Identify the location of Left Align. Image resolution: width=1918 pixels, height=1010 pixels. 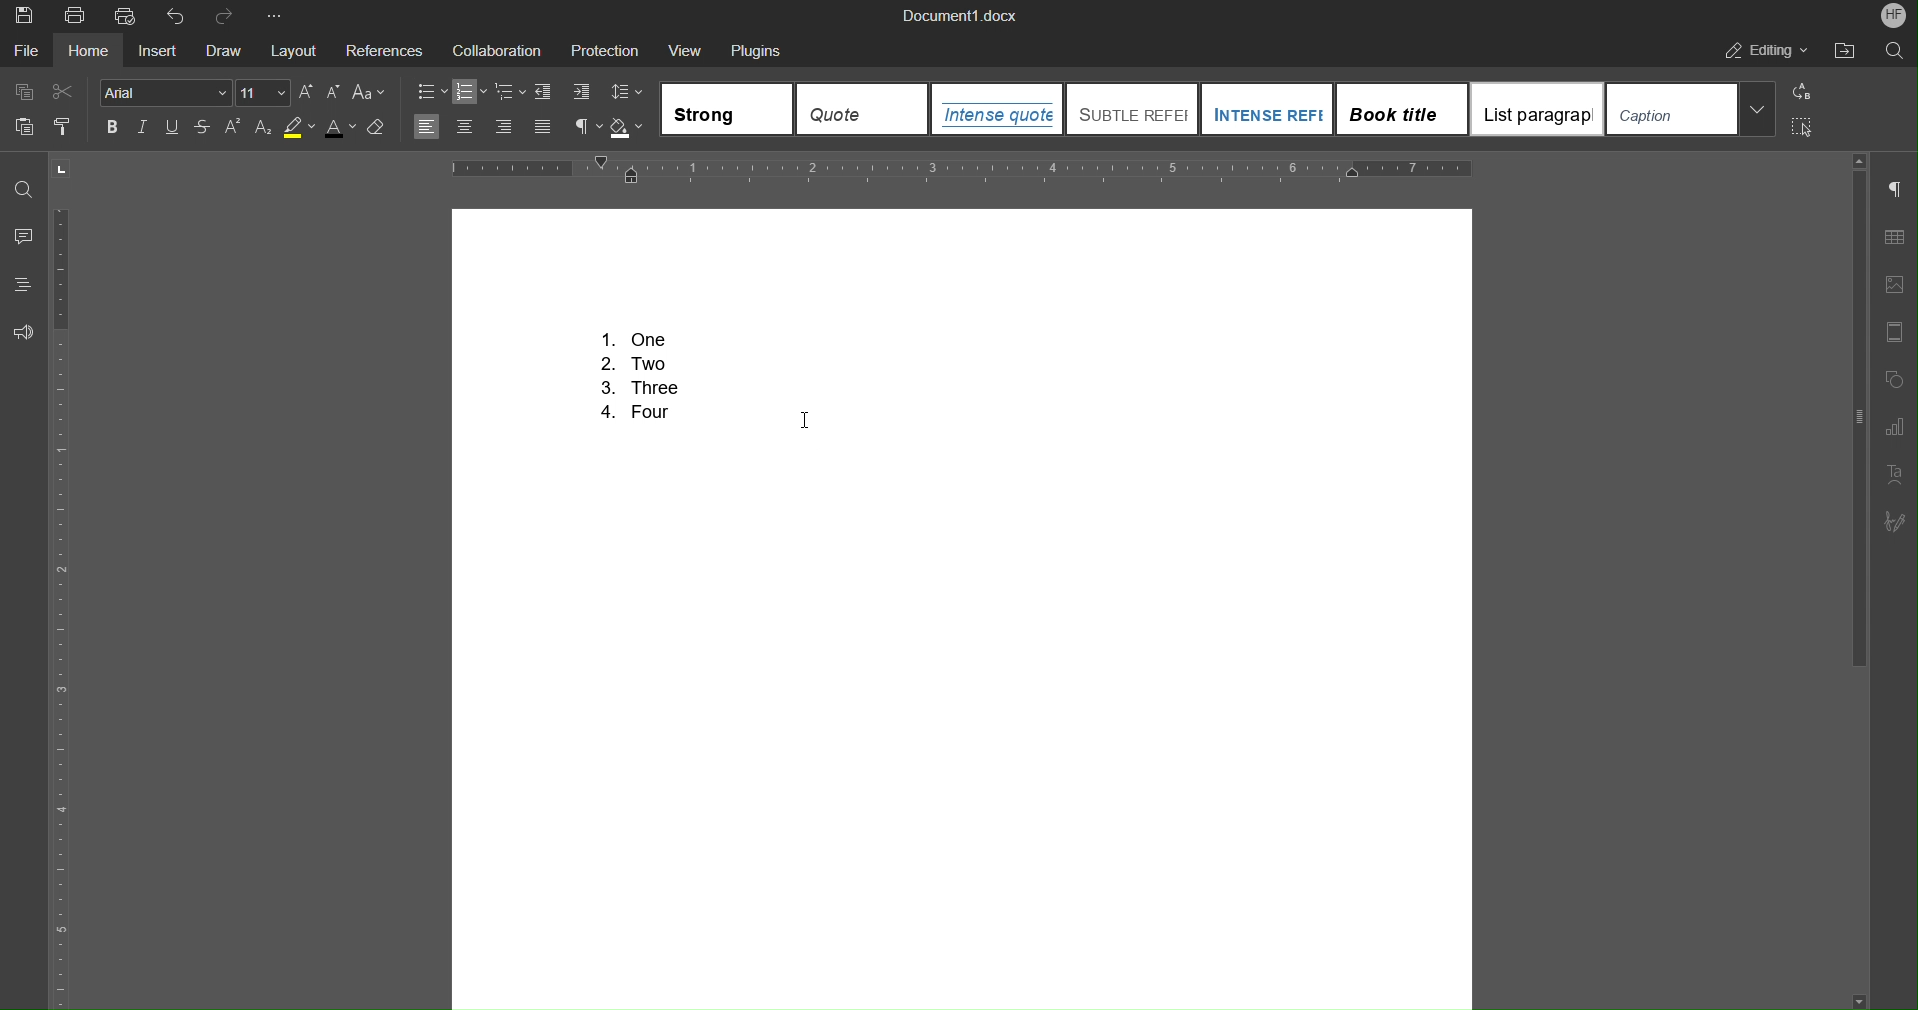
(423, 127).